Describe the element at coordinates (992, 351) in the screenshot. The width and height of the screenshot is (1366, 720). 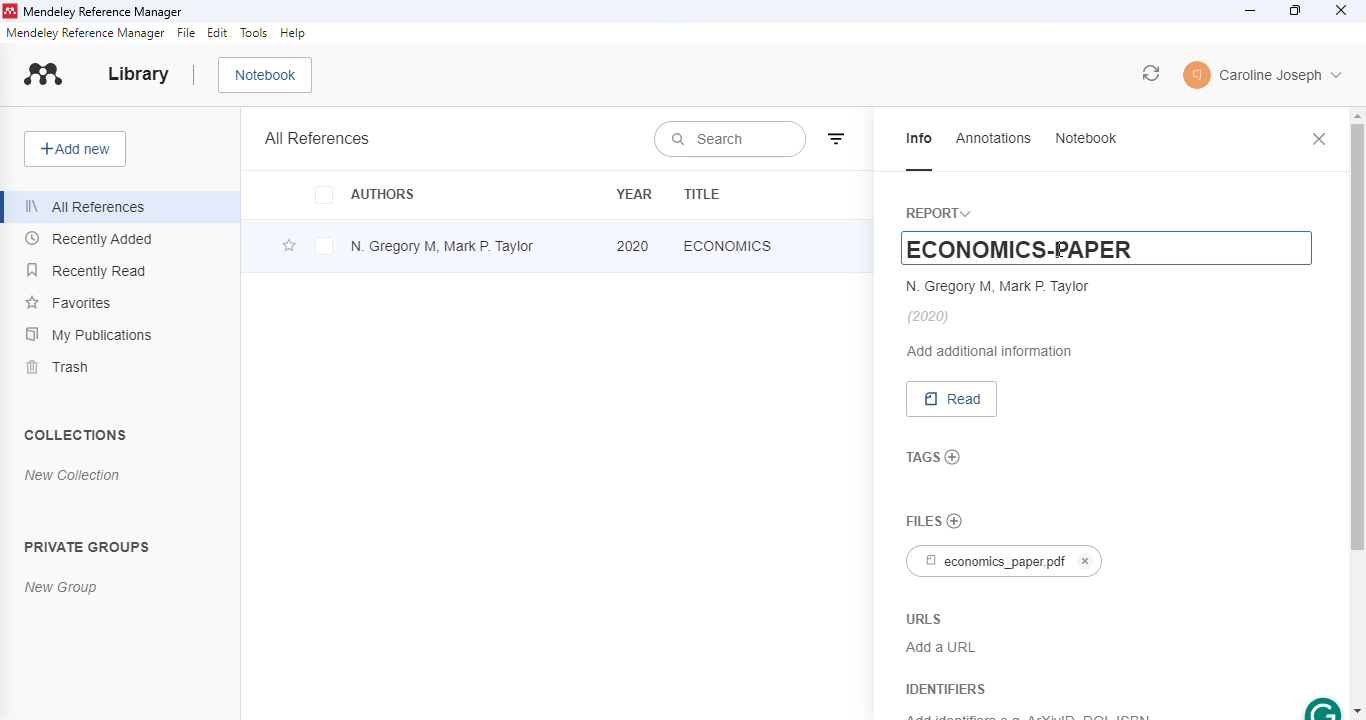
I see `add additional information` at that location.